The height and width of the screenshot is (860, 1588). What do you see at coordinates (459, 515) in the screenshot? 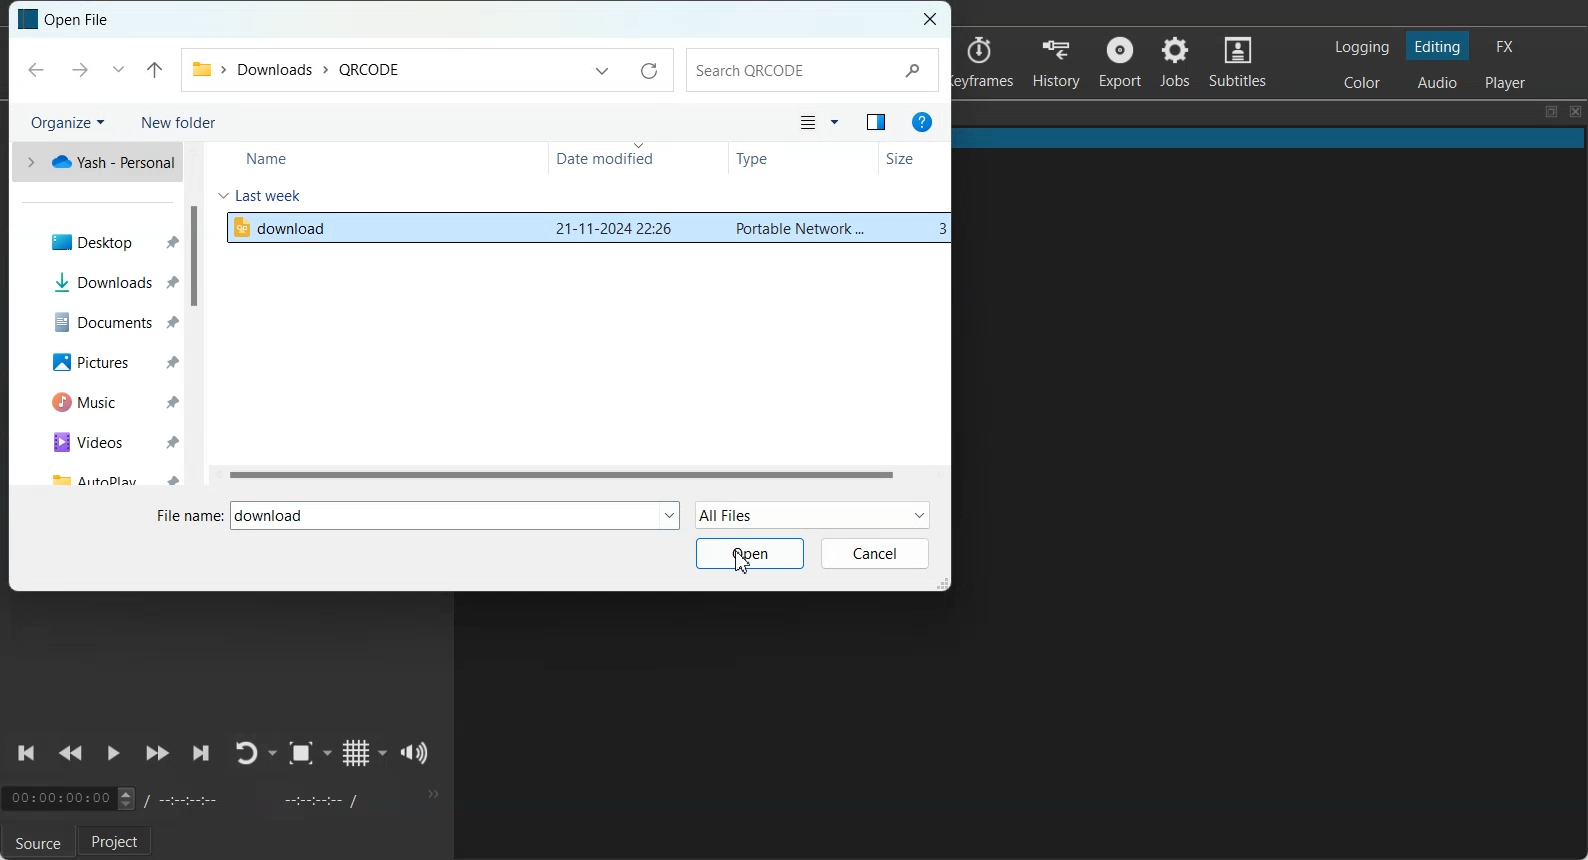
I see `File Selected` at bounding box center [459, 515].